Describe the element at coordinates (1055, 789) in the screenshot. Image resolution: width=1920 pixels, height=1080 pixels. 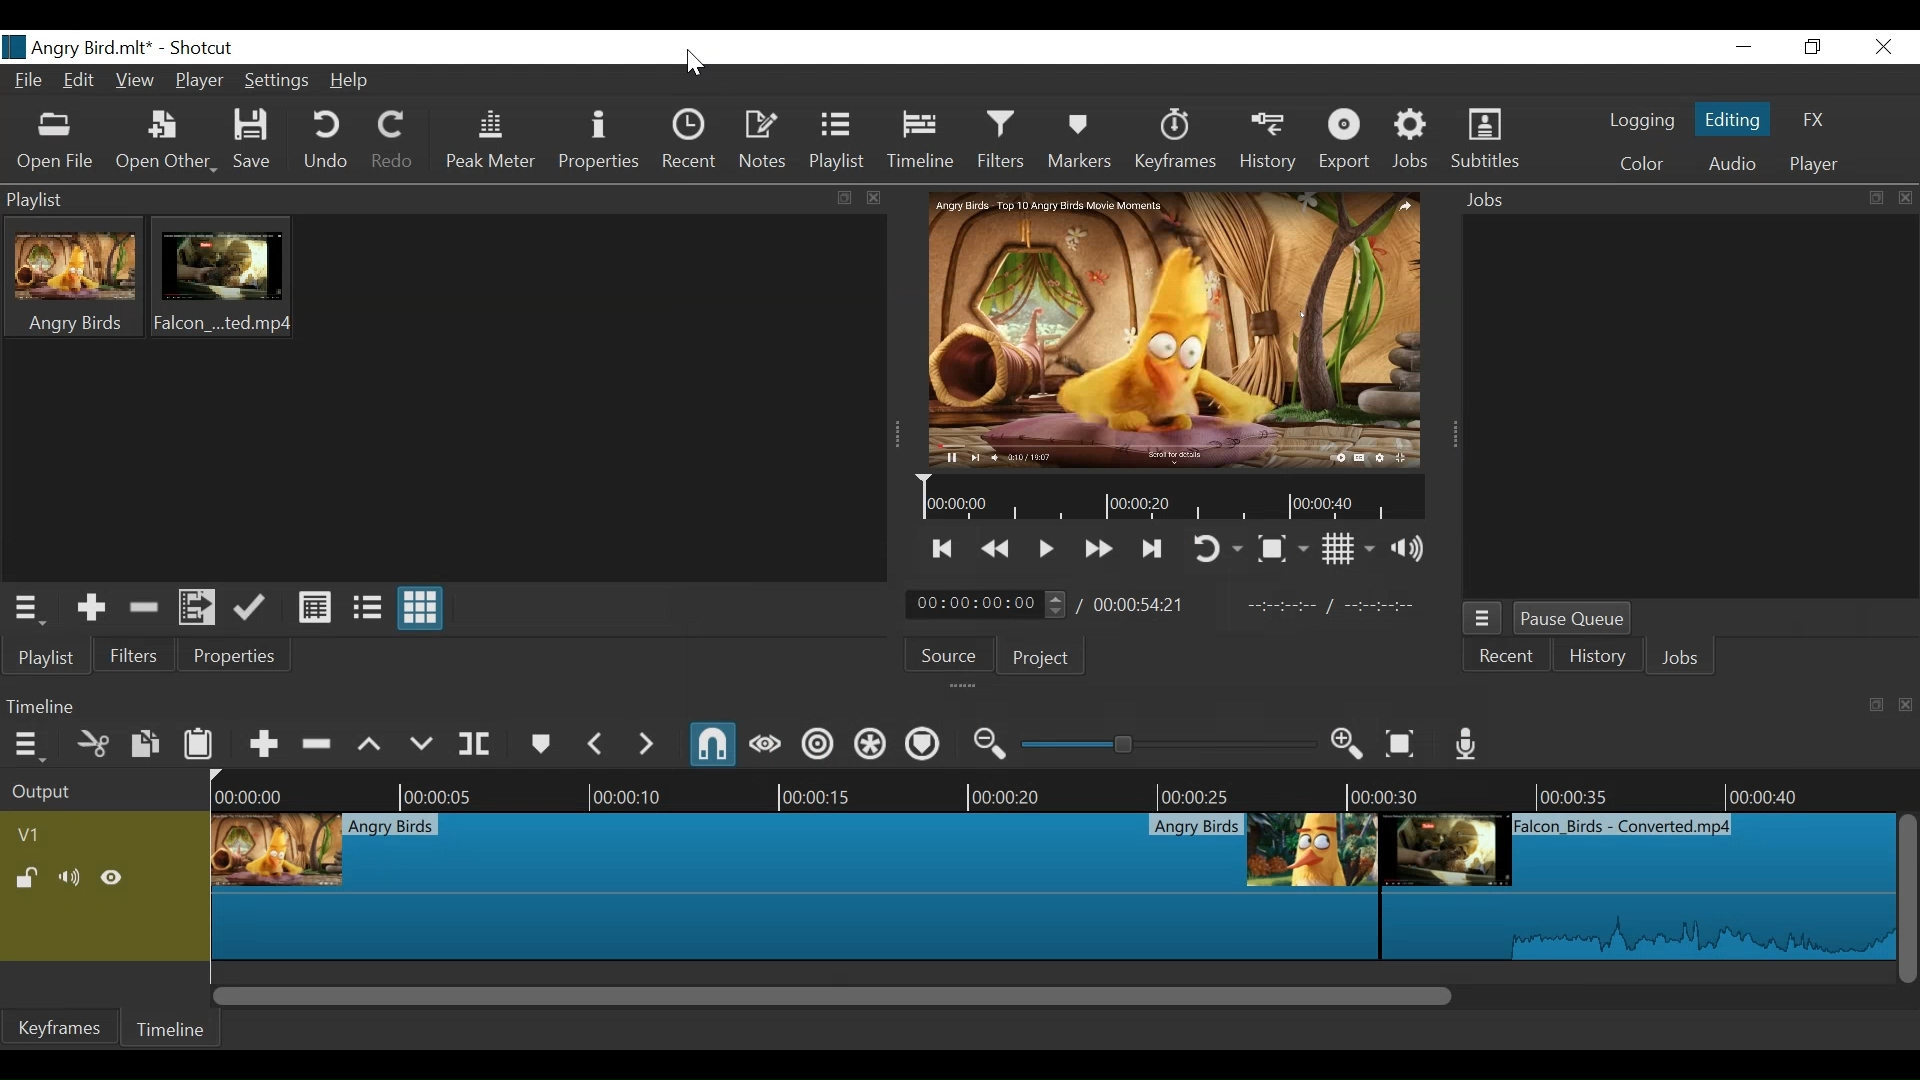
I see `Timeline` at that location.